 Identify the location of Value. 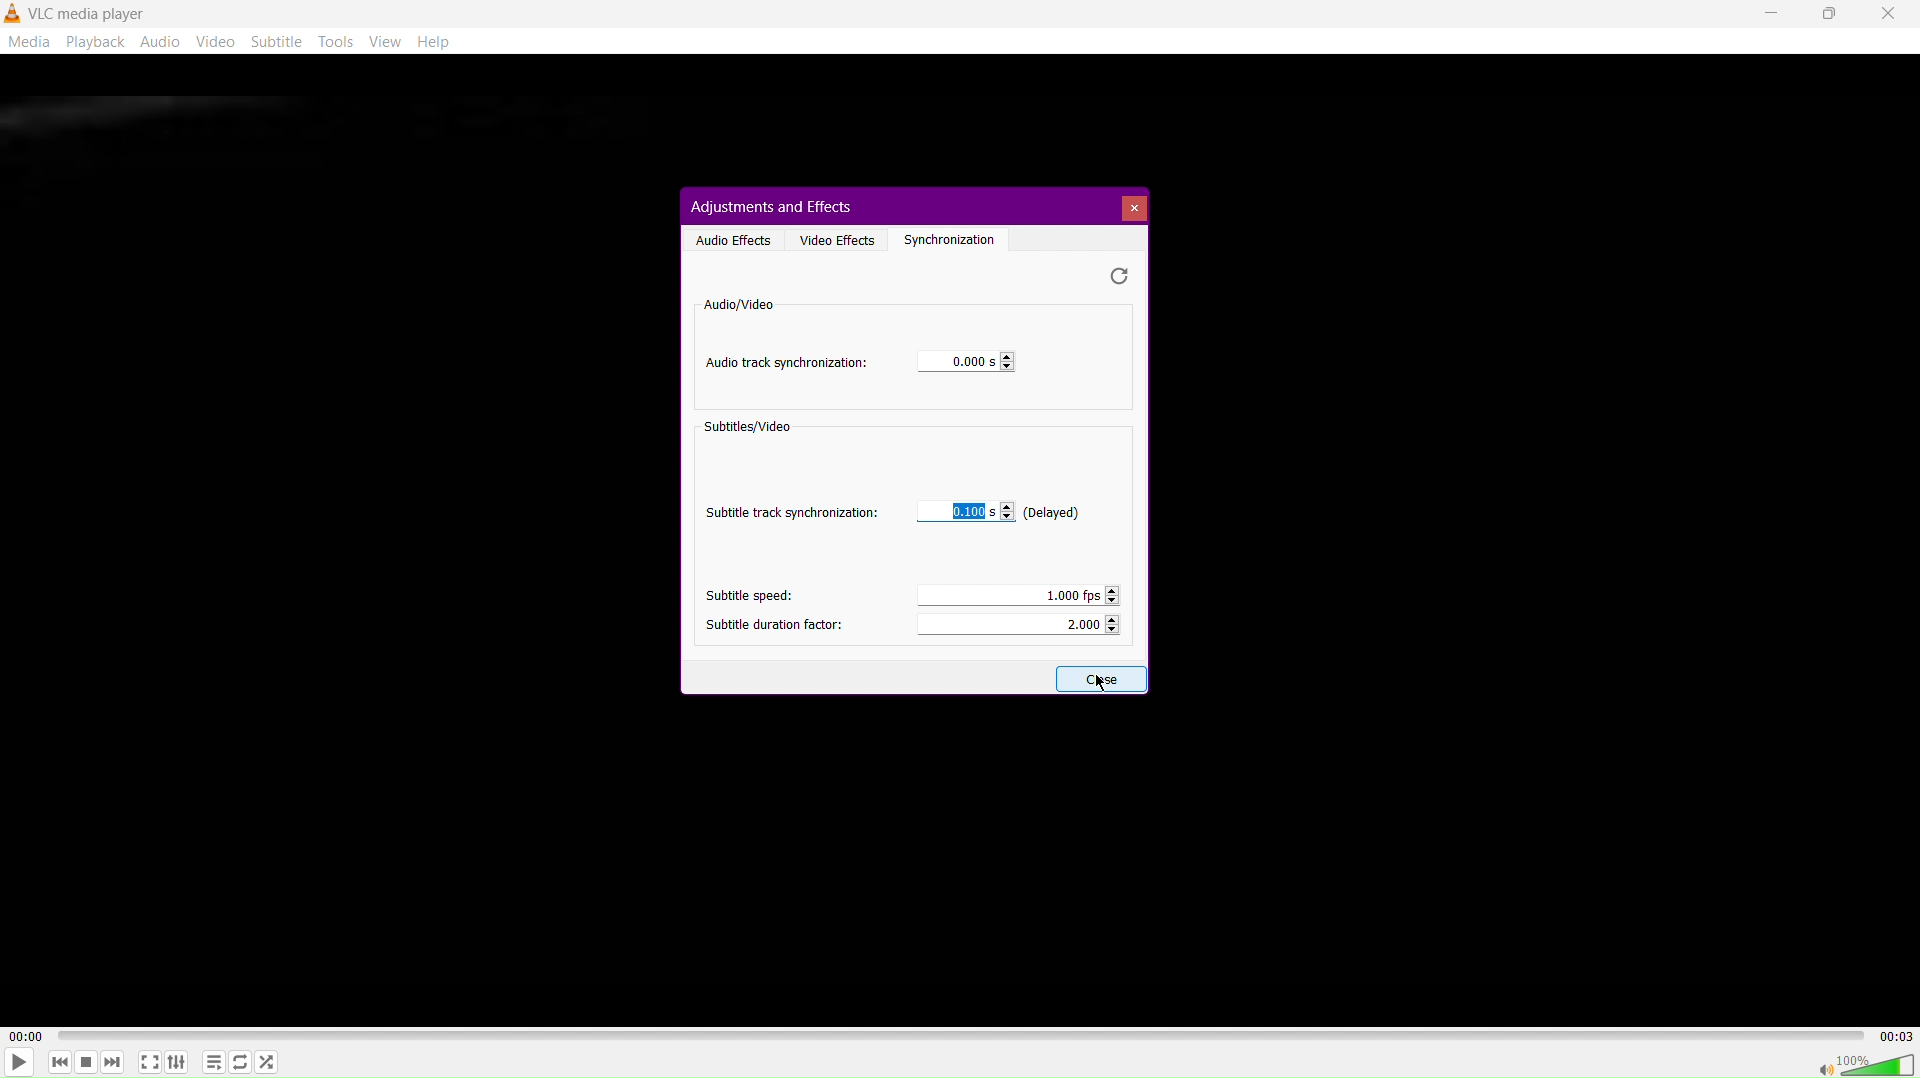
(959, 363).